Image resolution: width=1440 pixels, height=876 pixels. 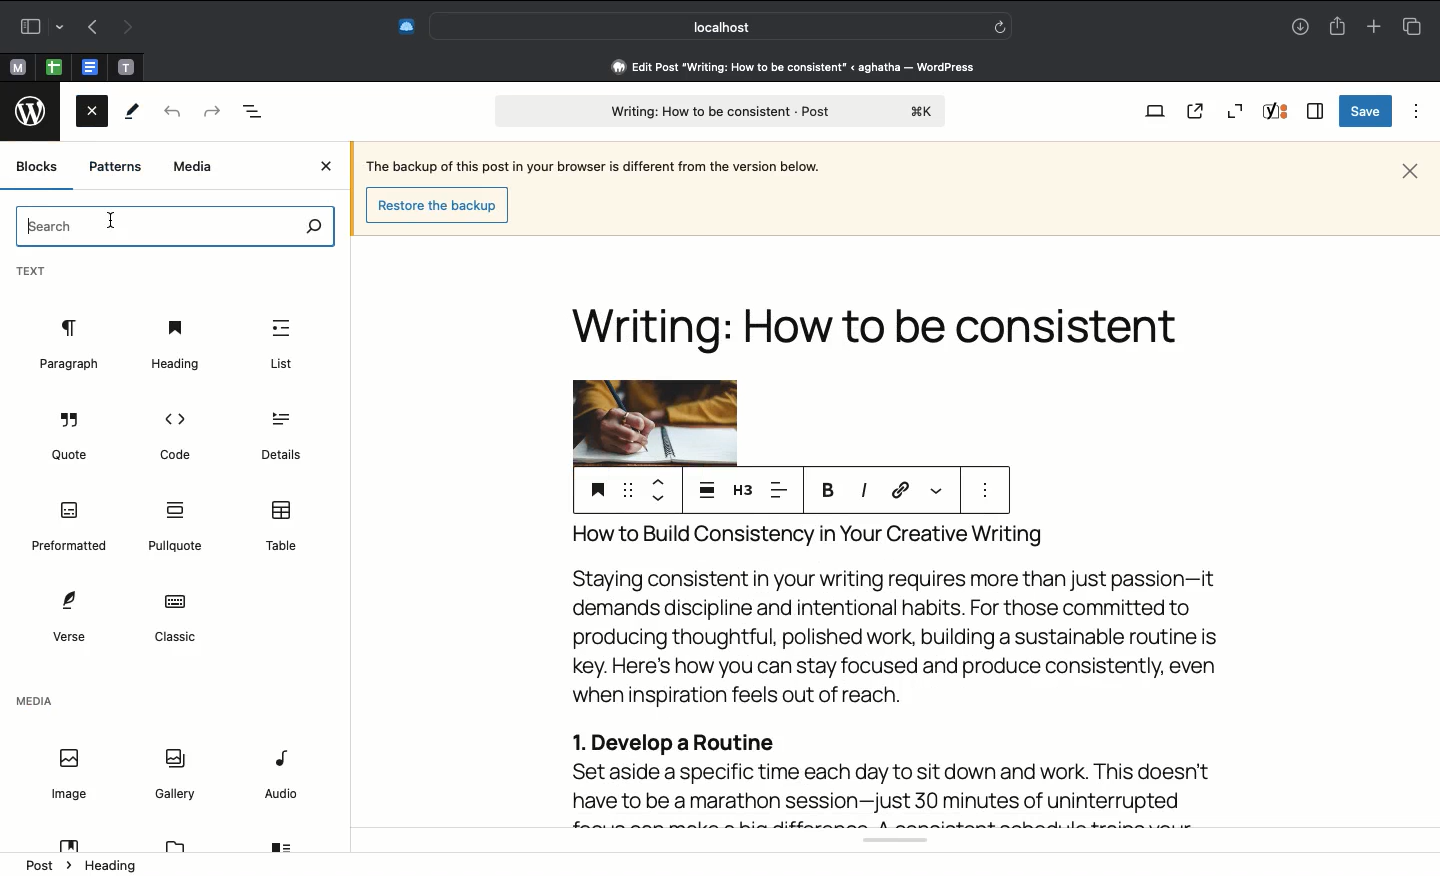 I want to click on Downloads, so click(x=1302, y=26).